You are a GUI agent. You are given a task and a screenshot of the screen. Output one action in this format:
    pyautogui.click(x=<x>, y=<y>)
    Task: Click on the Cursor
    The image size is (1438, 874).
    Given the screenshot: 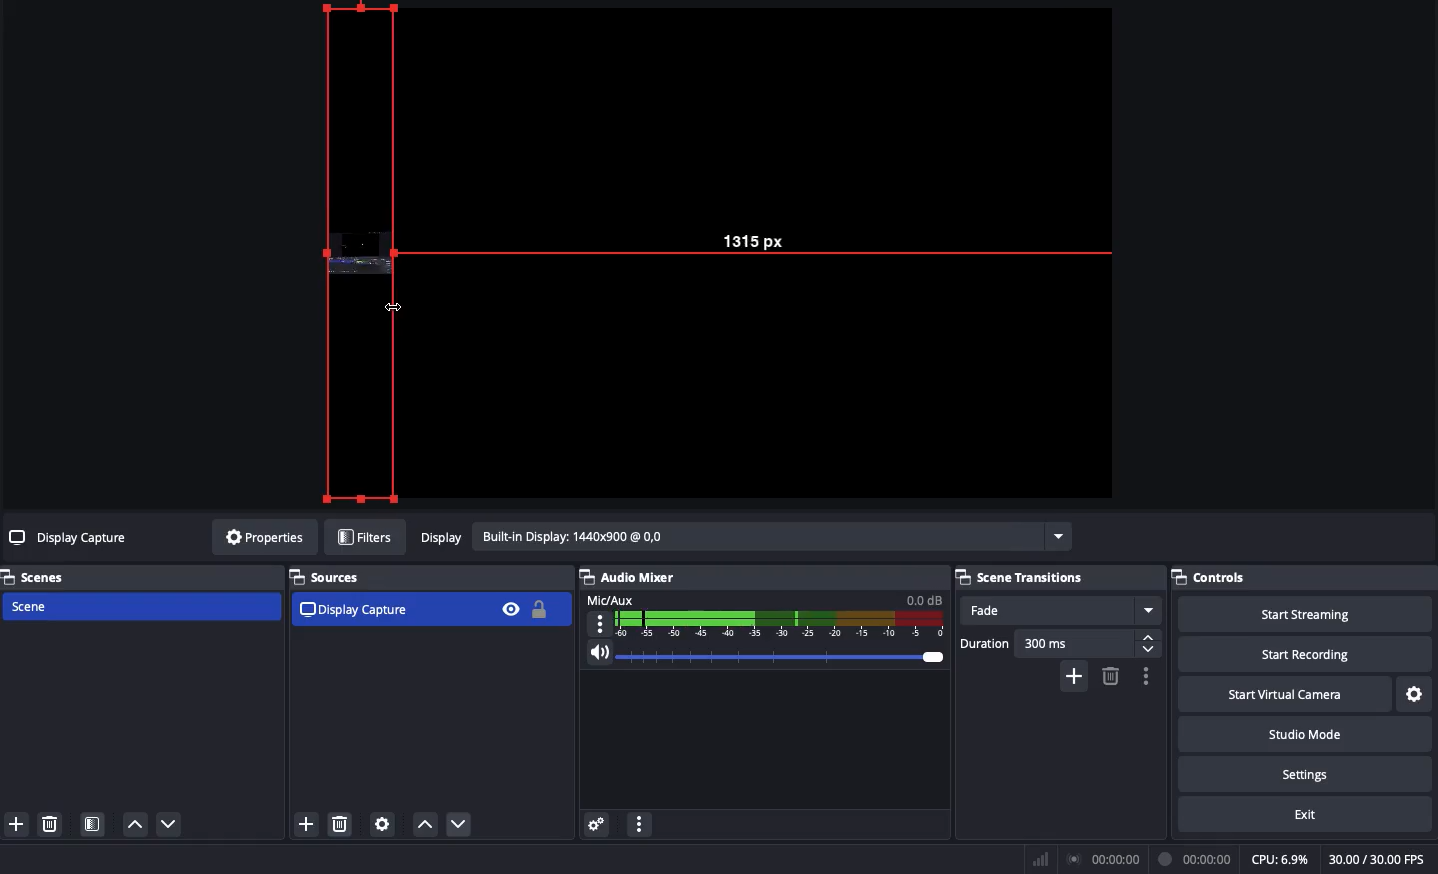 What is the action you would take?
    pyautogui.click(x=397, y=307)
    